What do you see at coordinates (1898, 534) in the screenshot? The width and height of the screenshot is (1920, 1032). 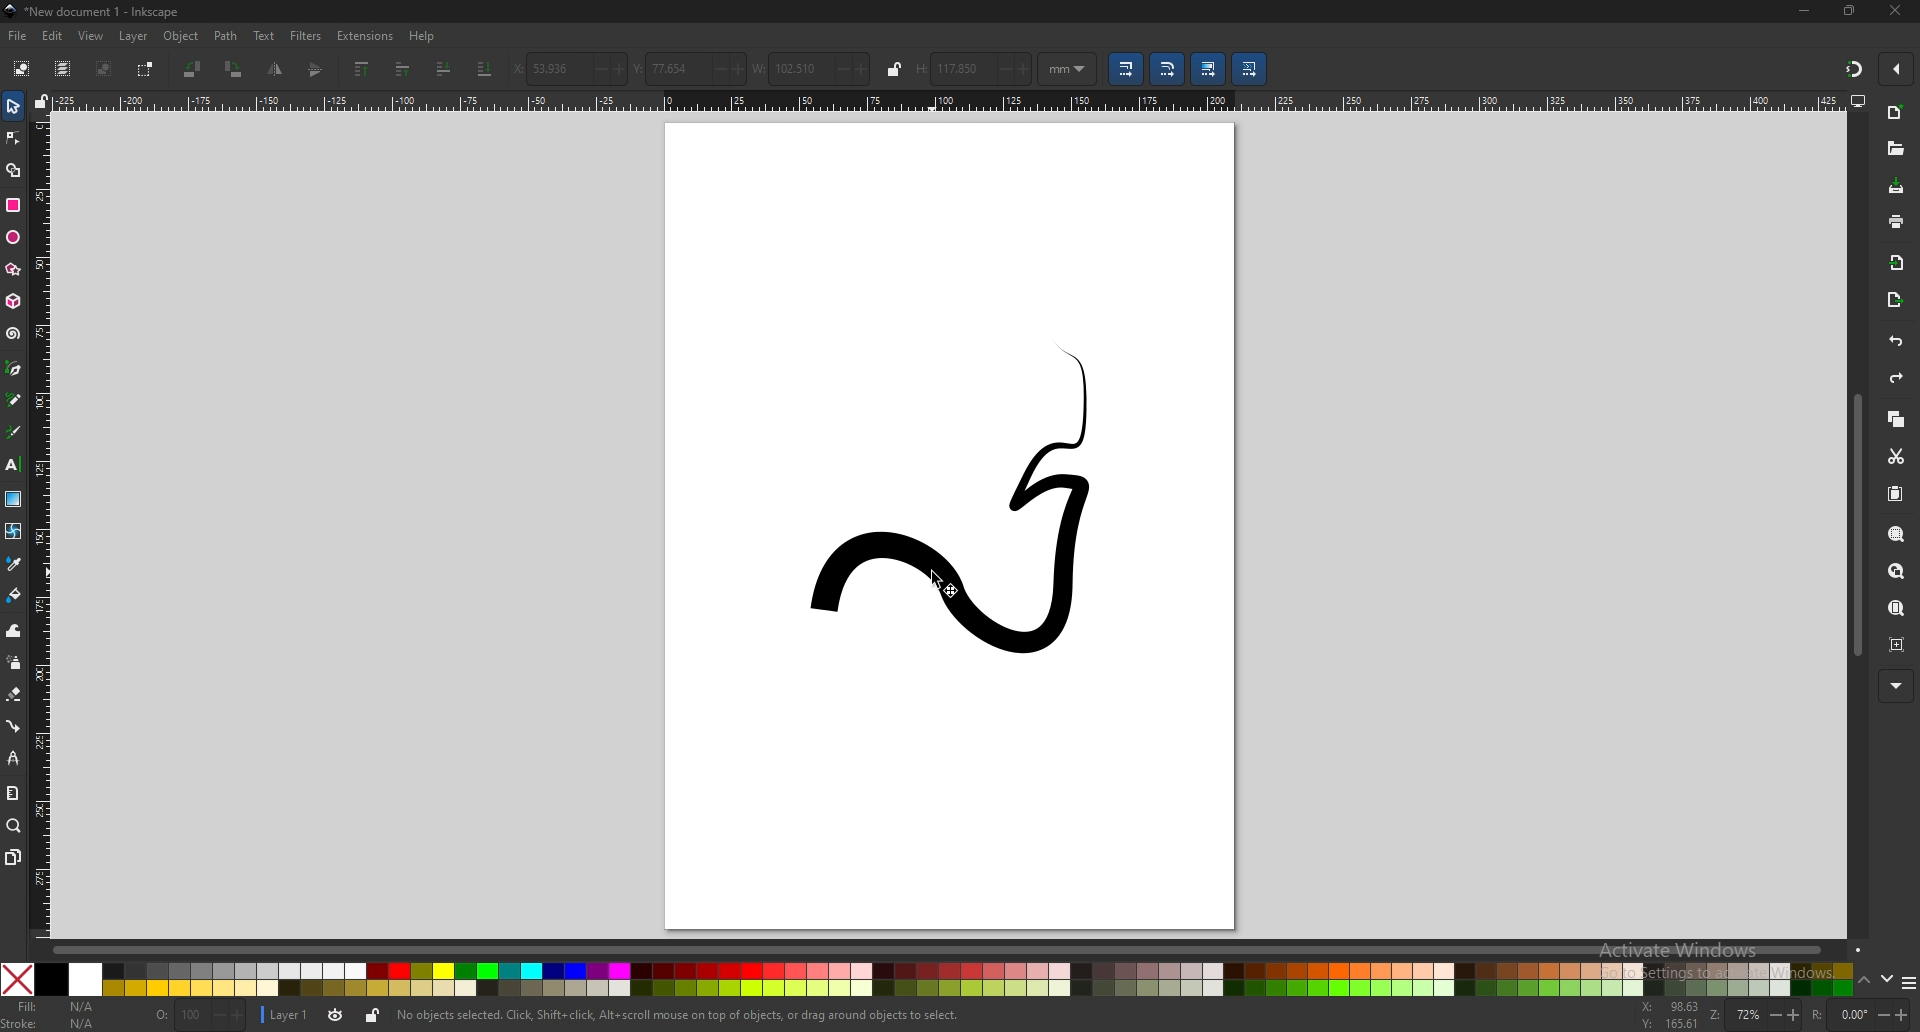 I see `zoom selection` at bounding box center [1898, 534].